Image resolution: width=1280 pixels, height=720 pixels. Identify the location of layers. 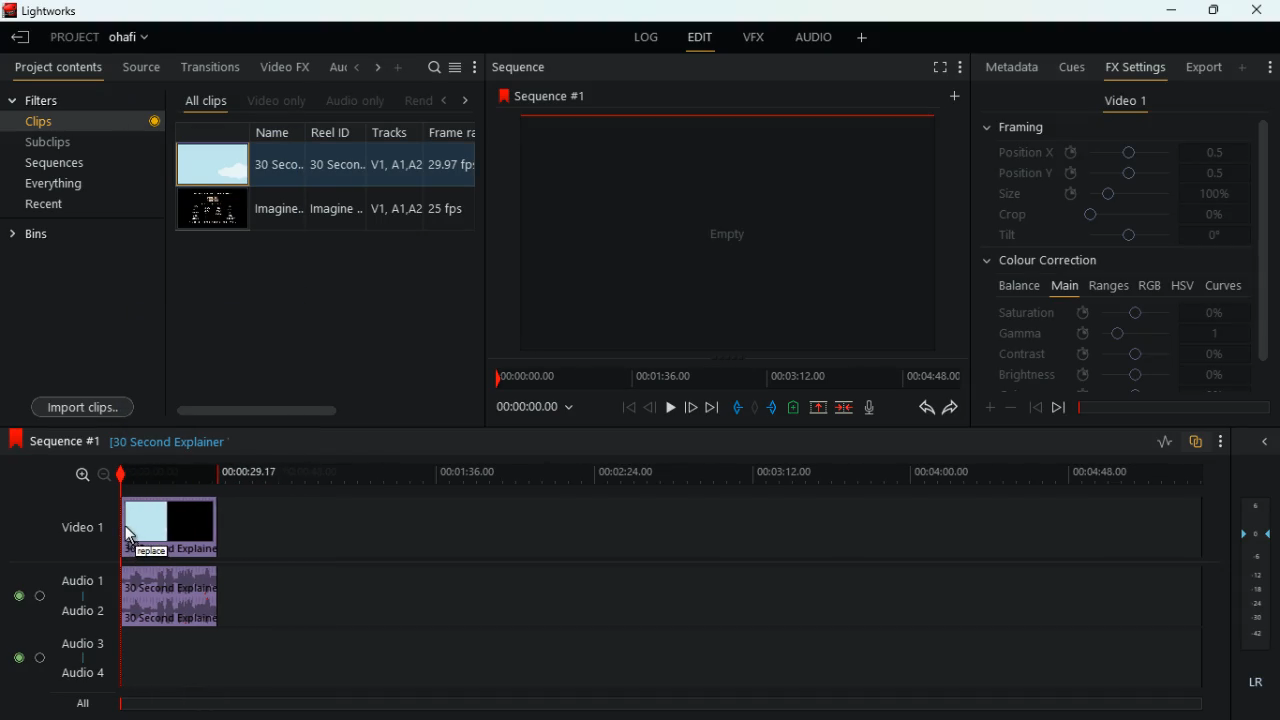
(1252, 576).